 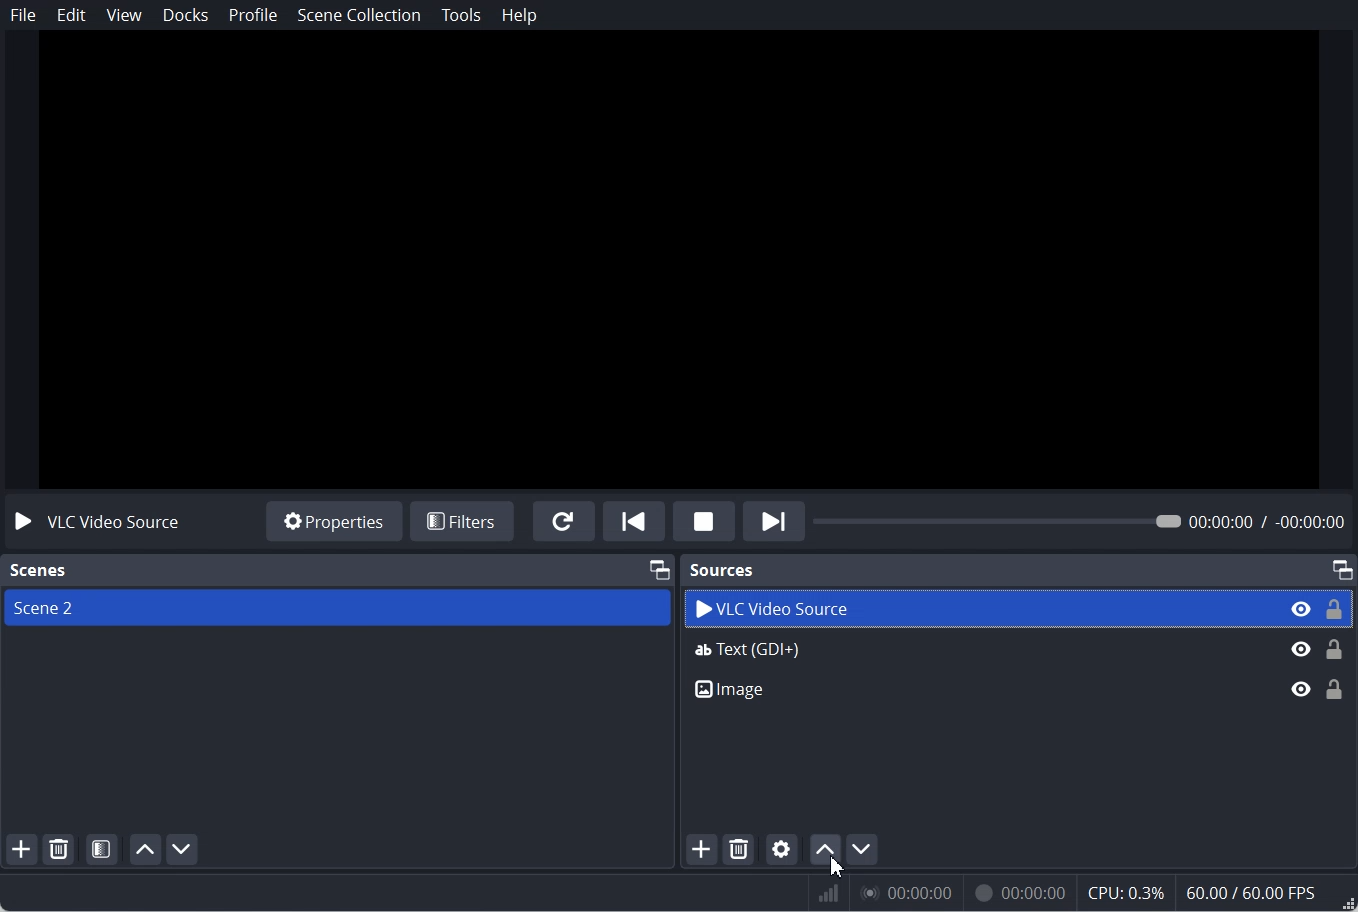 What do you see at coordinates (1342, 568) in the screenshot?
I see `Maximize` at bounding box center [1342, 568].